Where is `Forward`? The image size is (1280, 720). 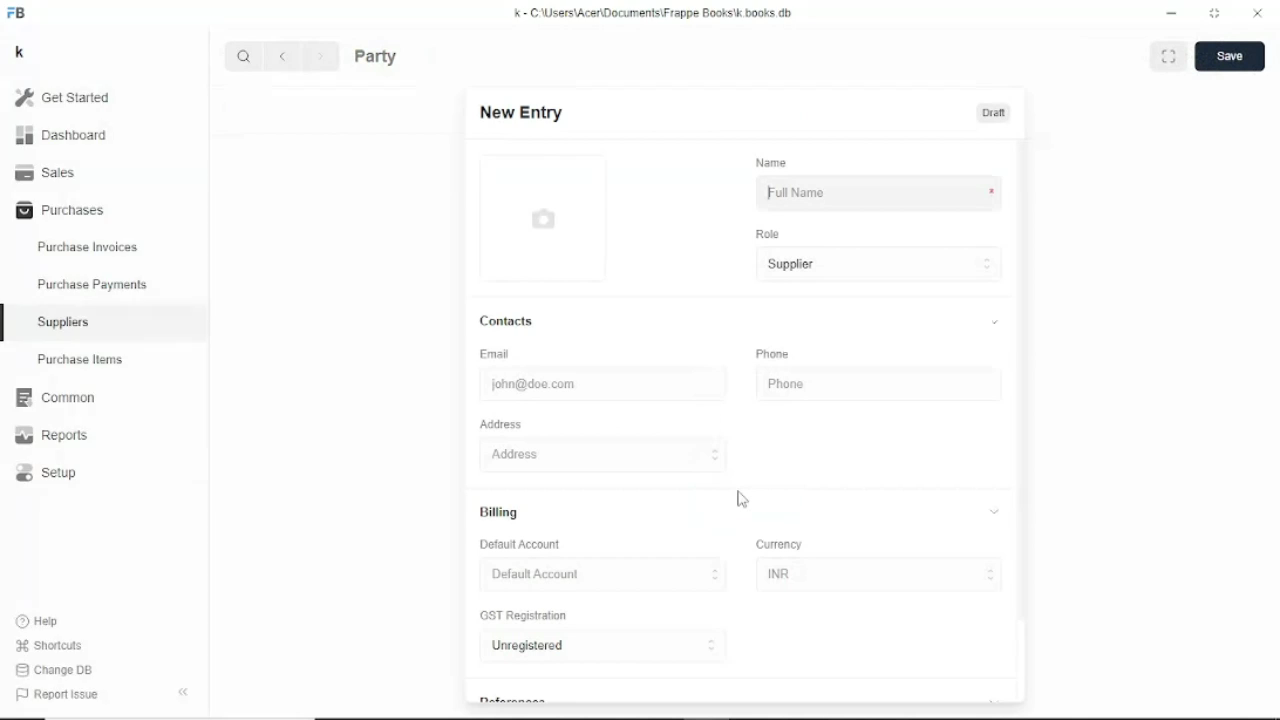
Forward is located at coordinates (322, 55).